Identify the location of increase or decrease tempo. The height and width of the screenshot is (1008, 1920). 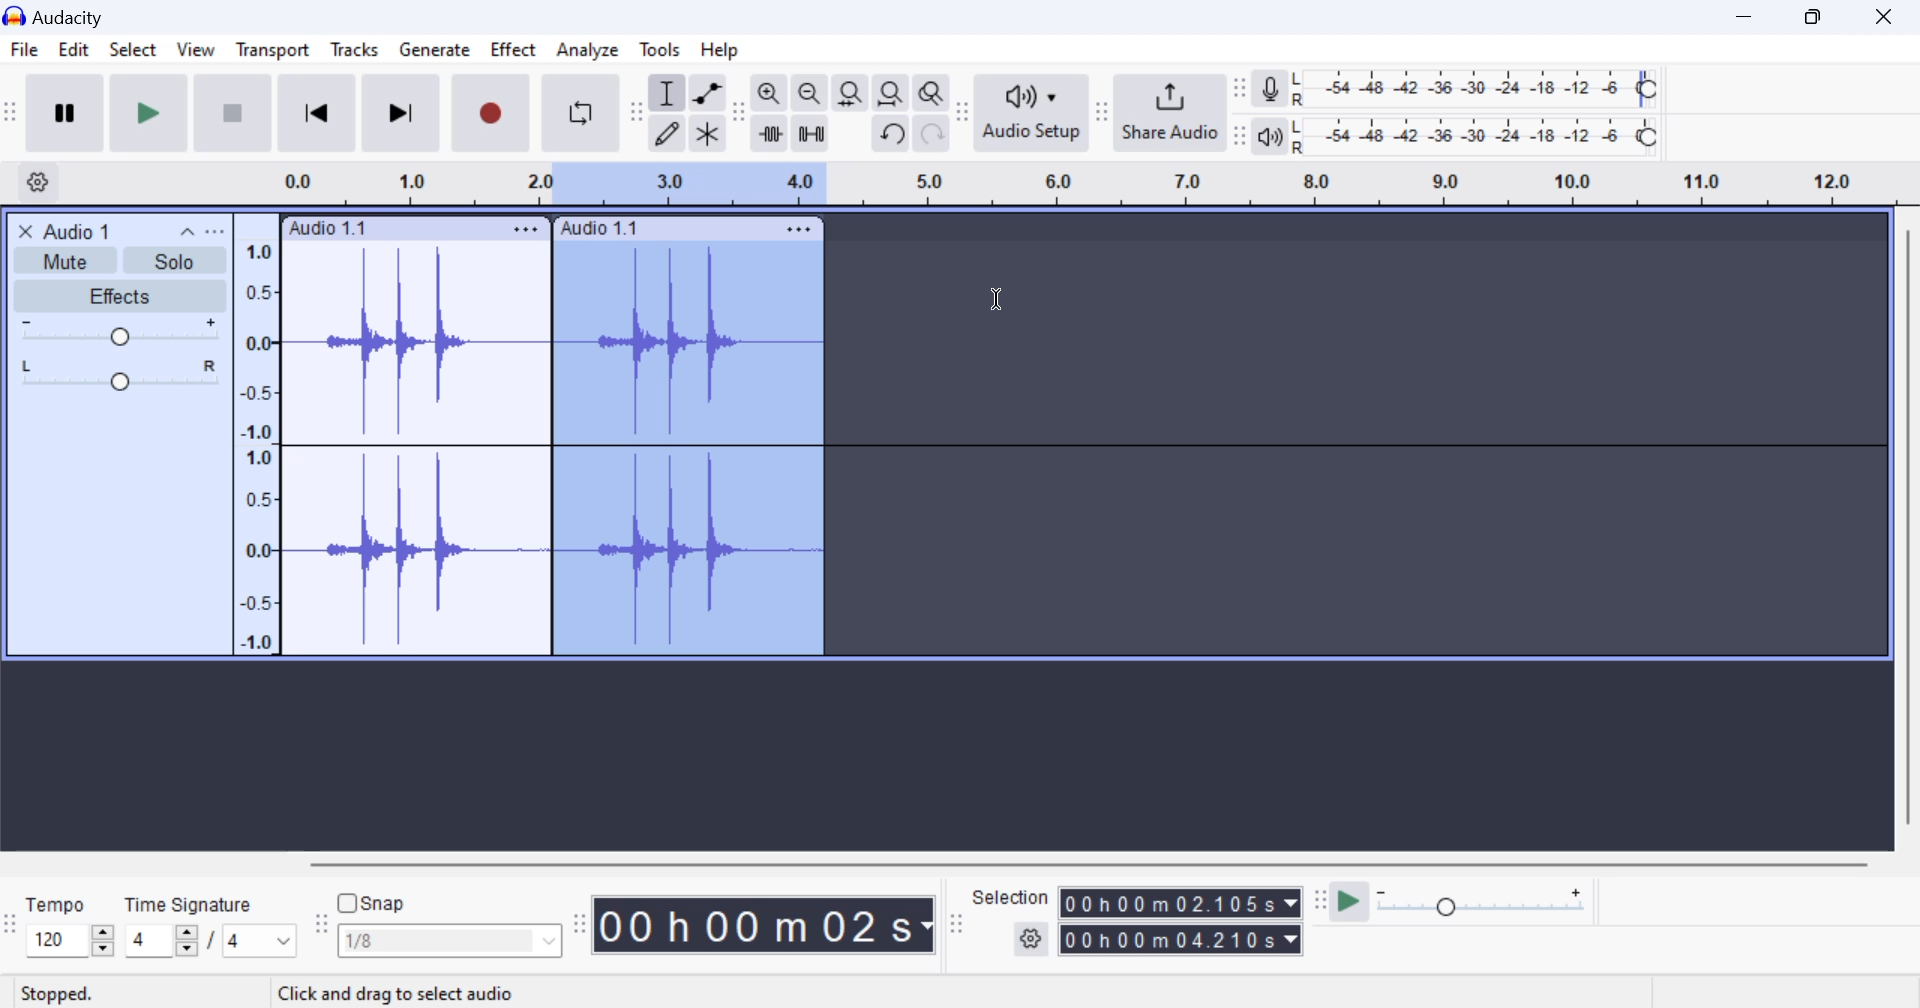
(69, 940).